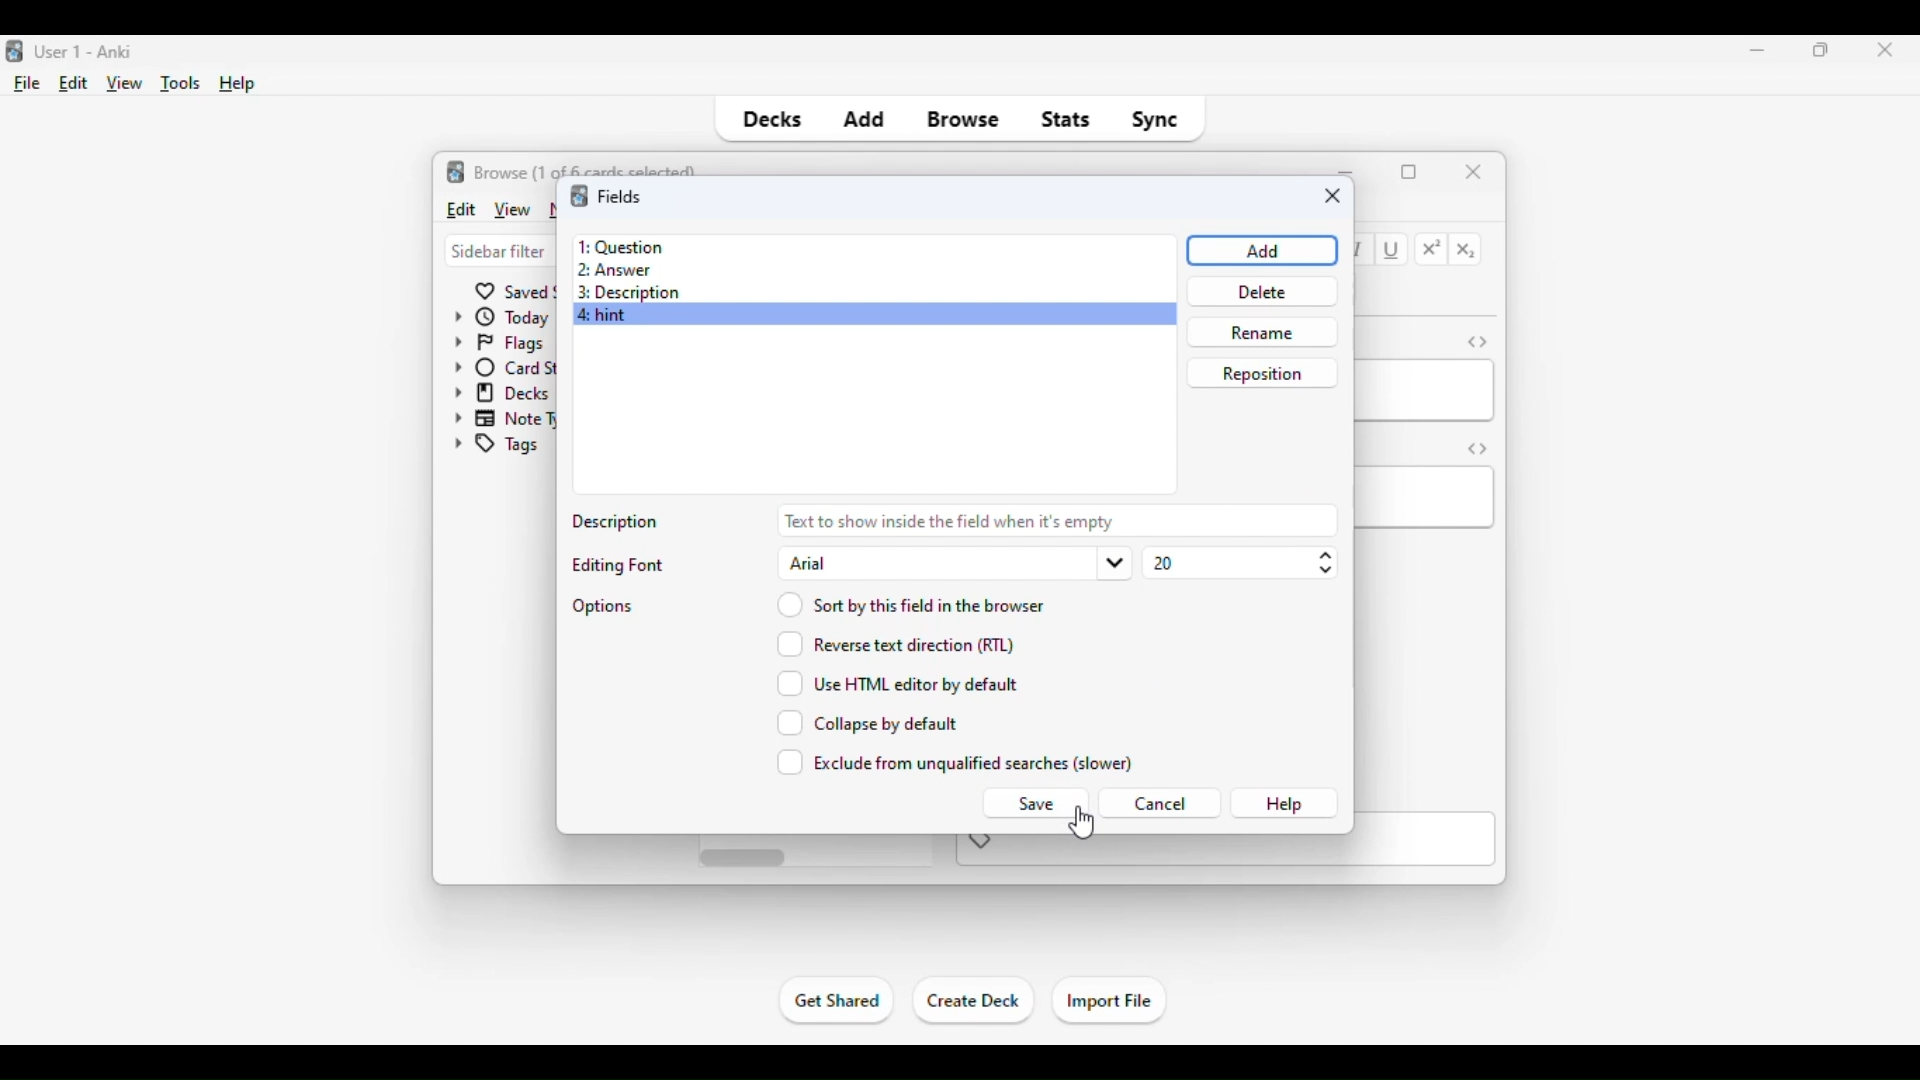 The height and width of the screenshot is (1080, 1920). I want to click on close, so click(1474, 170).